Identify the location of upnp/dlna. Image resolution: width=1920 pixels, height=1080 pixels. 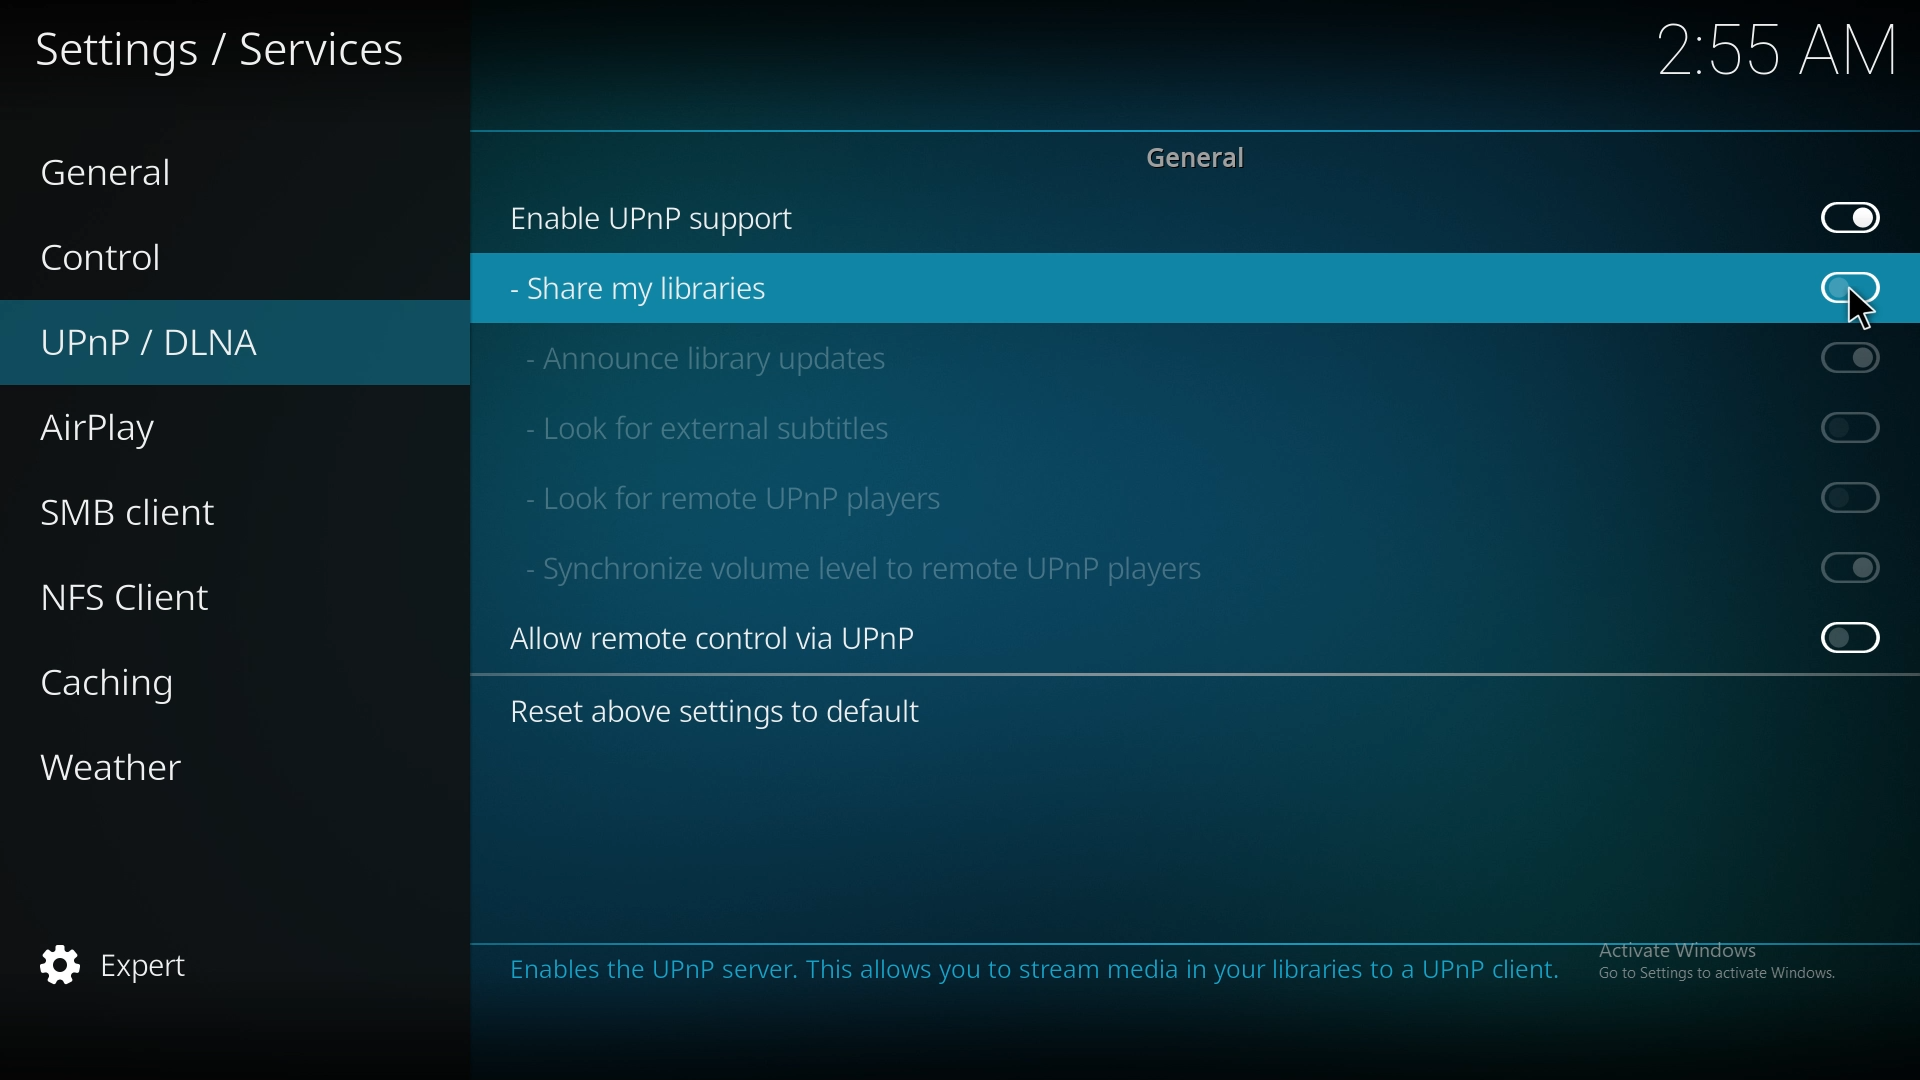
(186, 343).